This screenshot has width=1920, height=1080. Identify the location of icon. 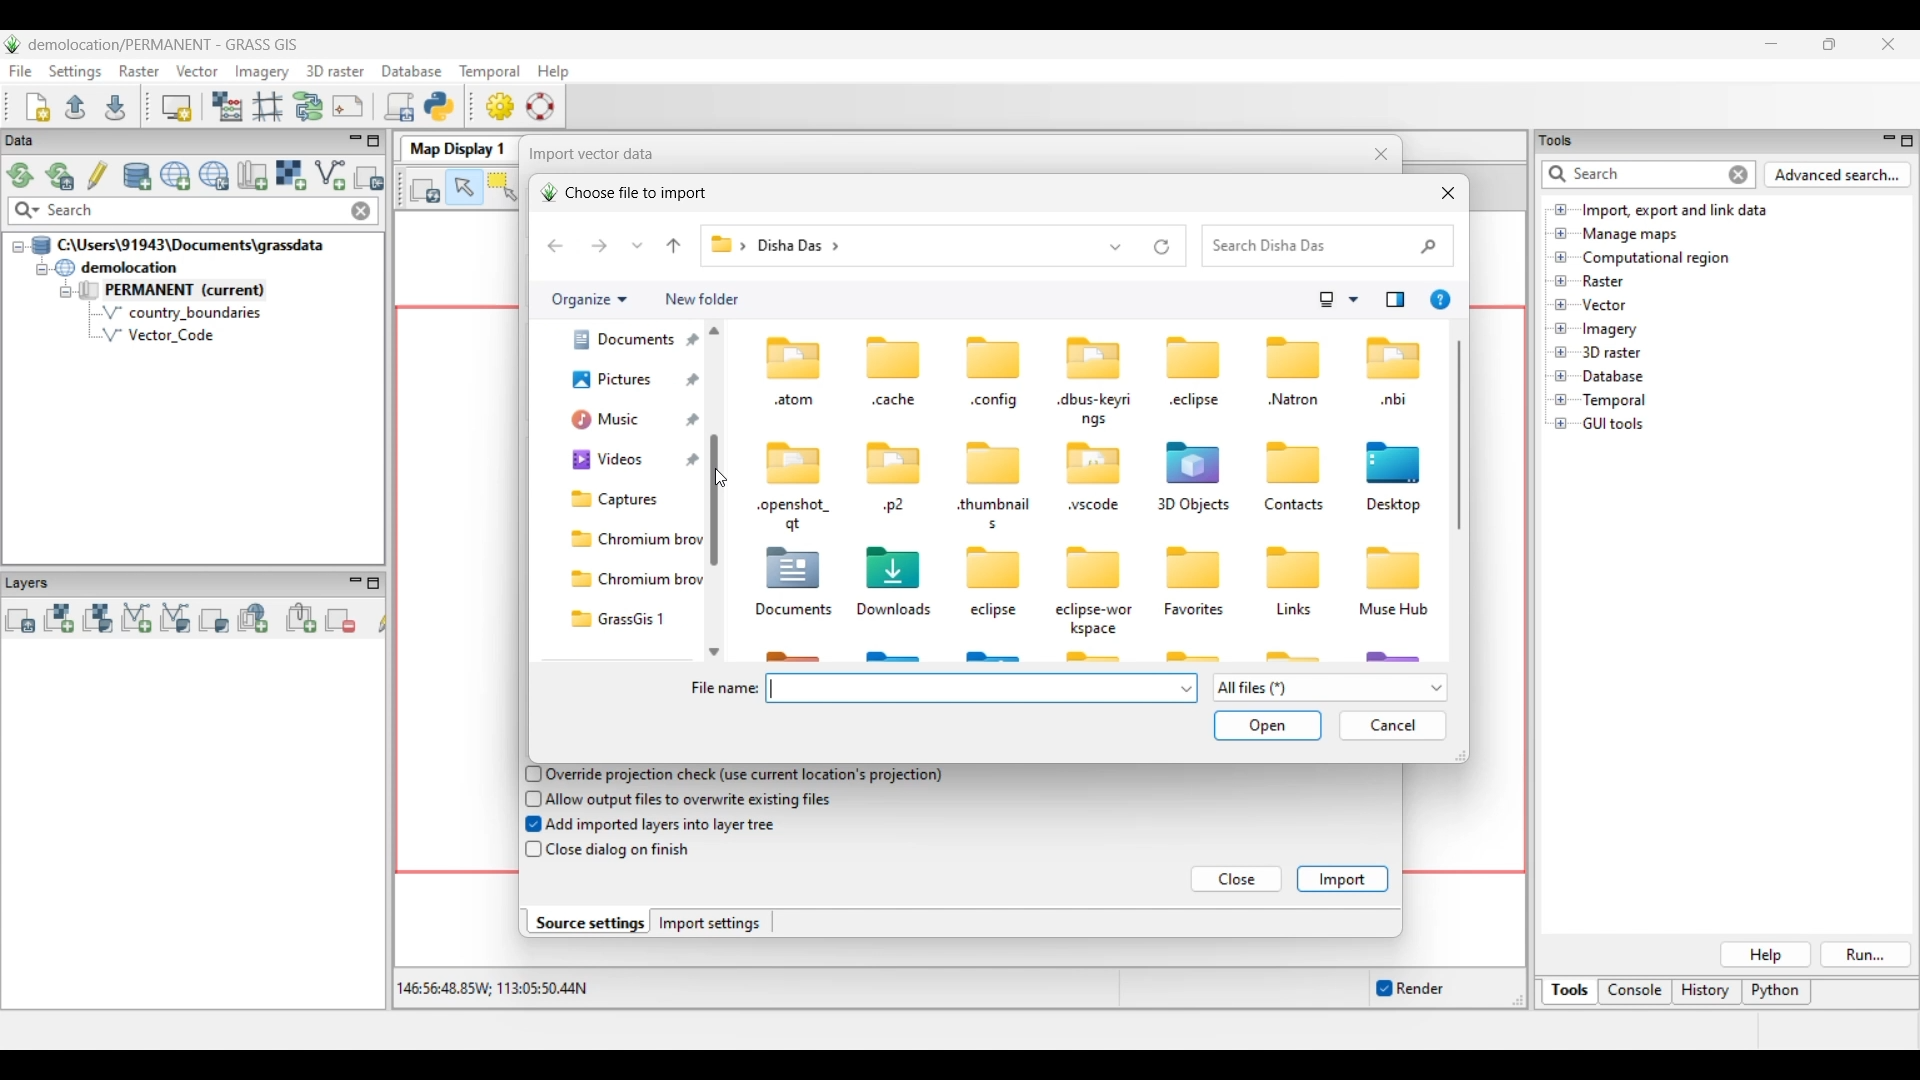
(896, 356).